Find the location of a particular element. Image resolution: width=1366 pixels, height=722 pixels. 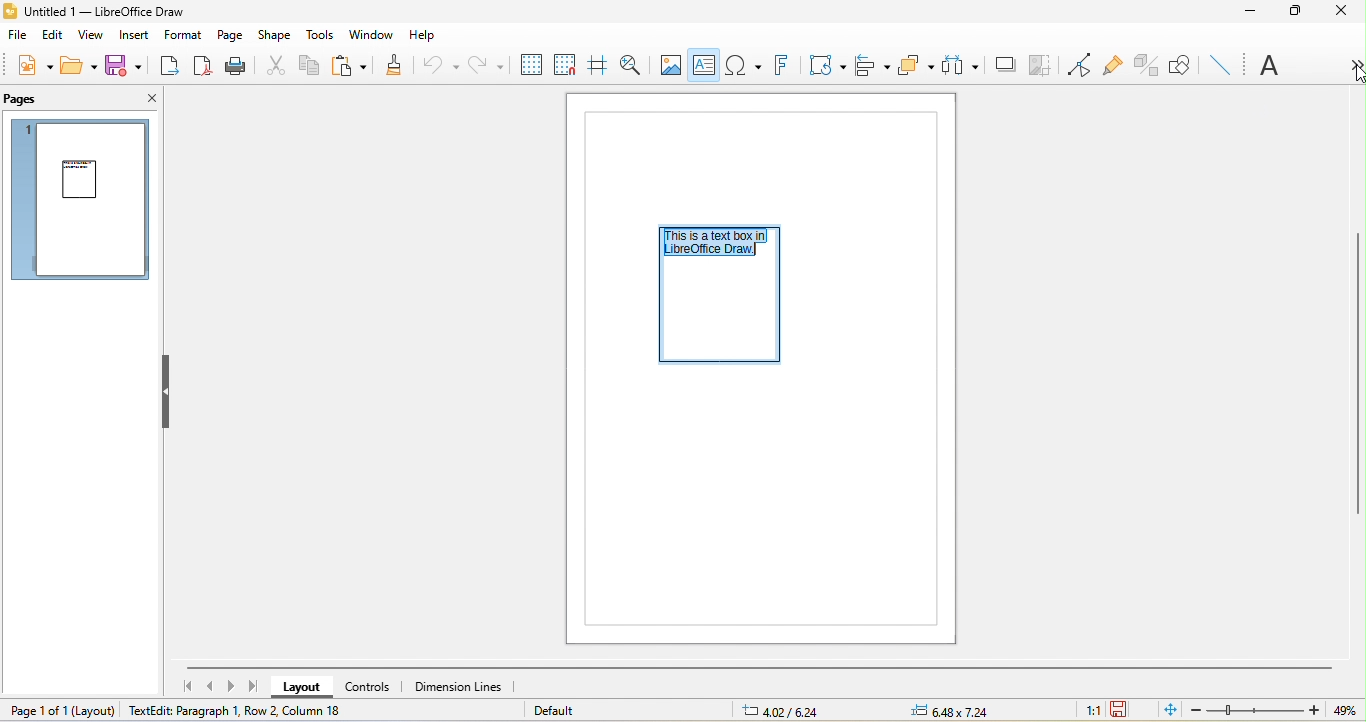

vertical scroll bar is located at coordinates (1357, 370).